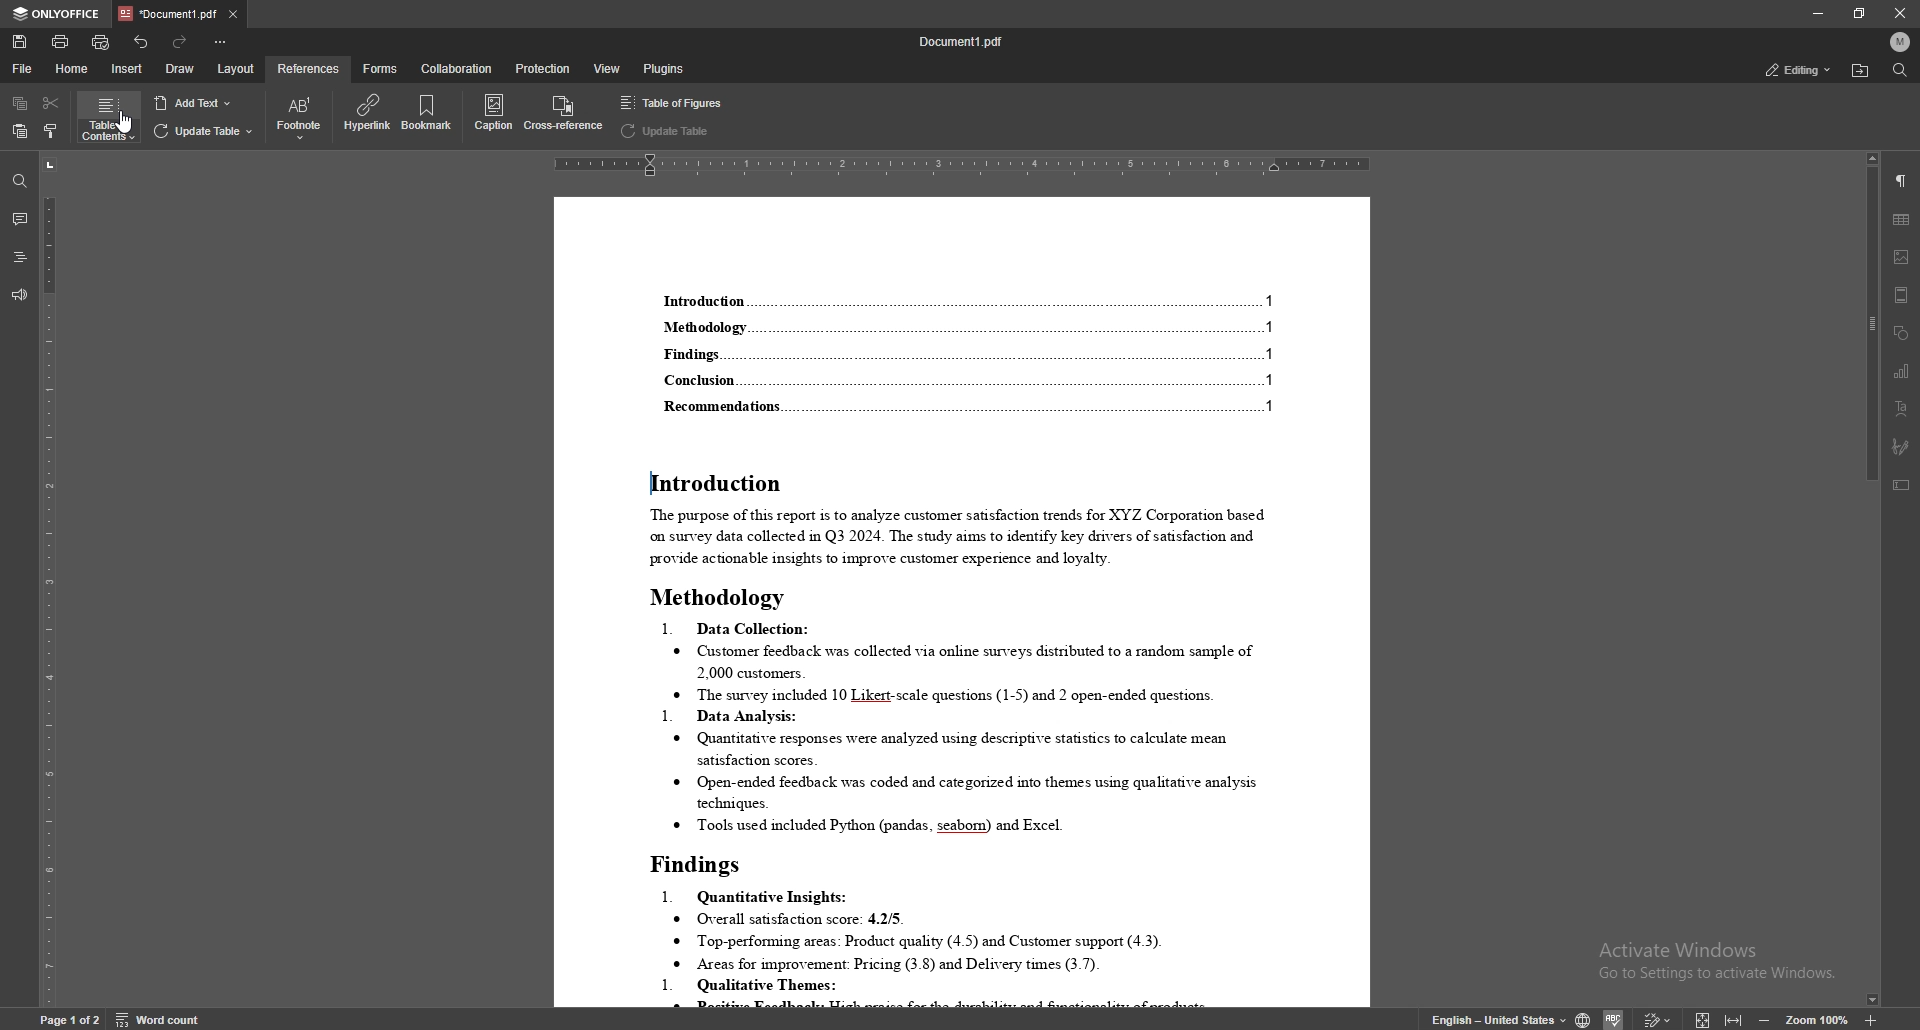  What do you see at coordinates (178, 69) in the screenshot?
I see `draw` at bounding box center [178, 69].